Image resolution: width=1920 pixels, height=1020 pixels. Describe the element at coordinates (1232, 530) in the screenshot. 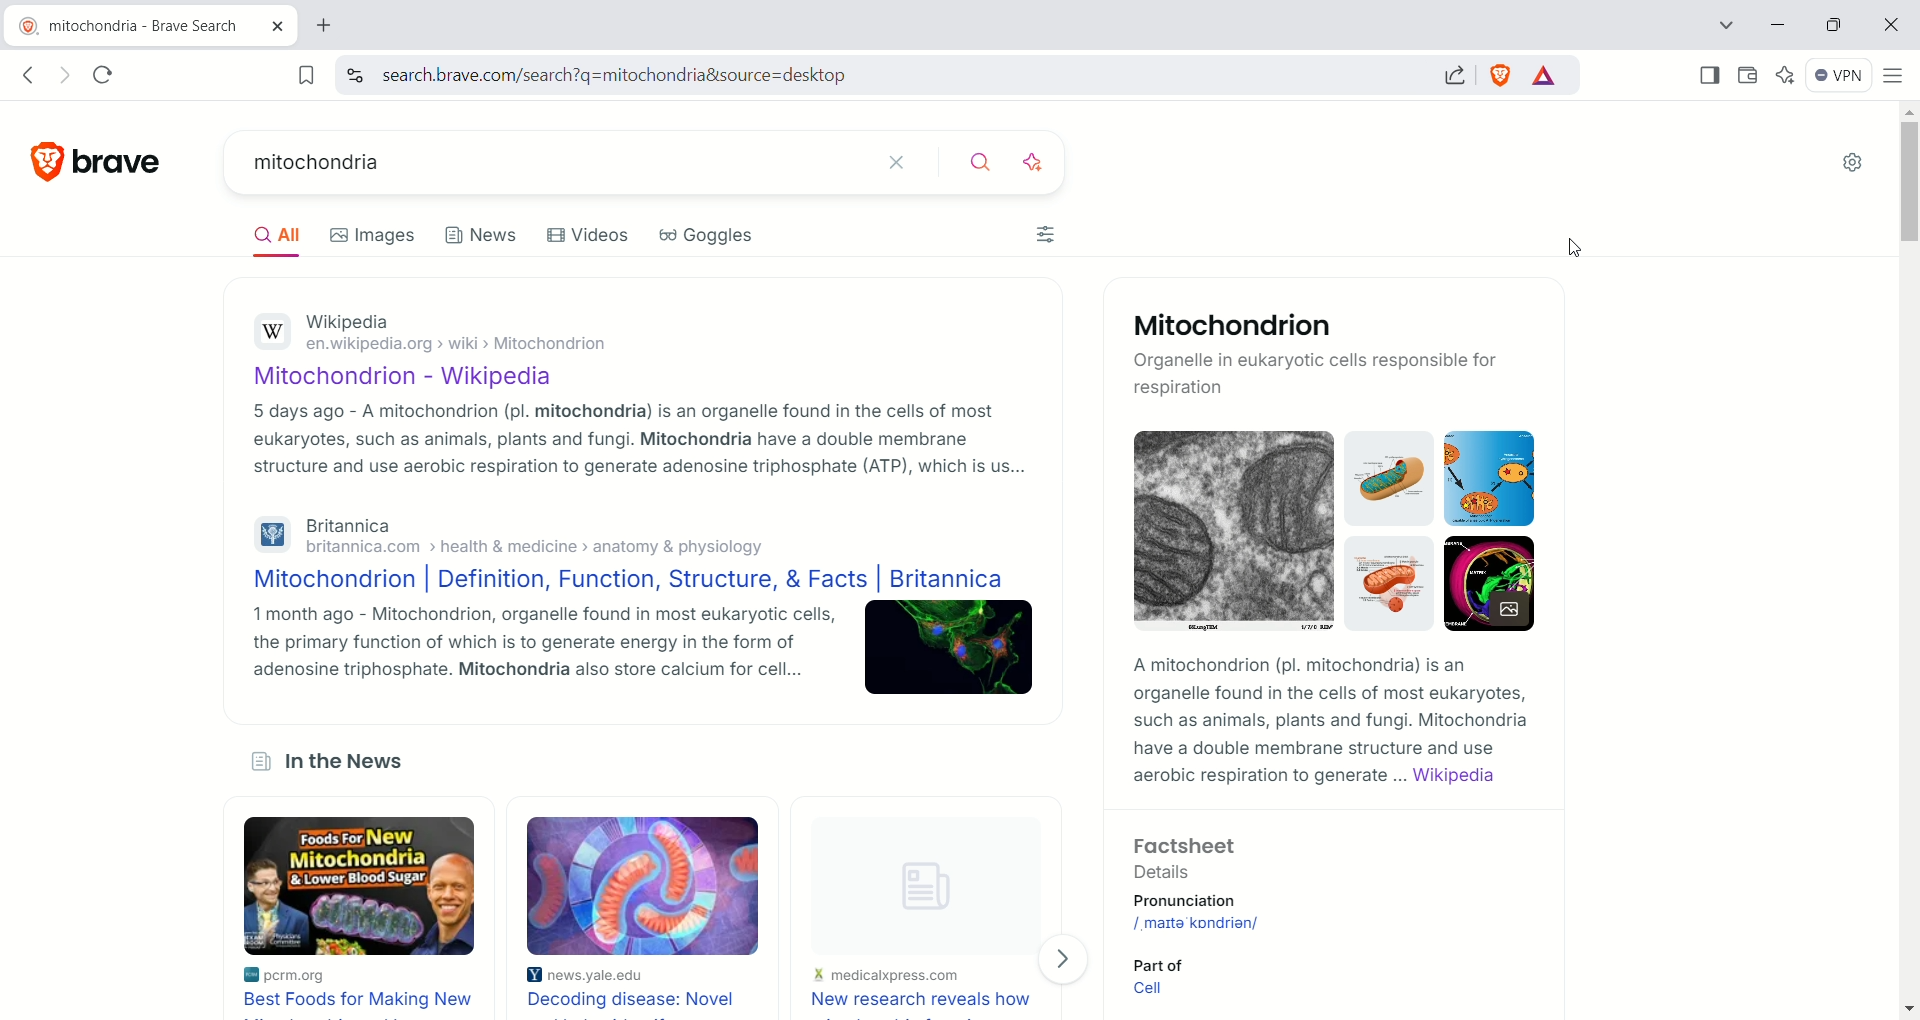

I see `Image` at that location.